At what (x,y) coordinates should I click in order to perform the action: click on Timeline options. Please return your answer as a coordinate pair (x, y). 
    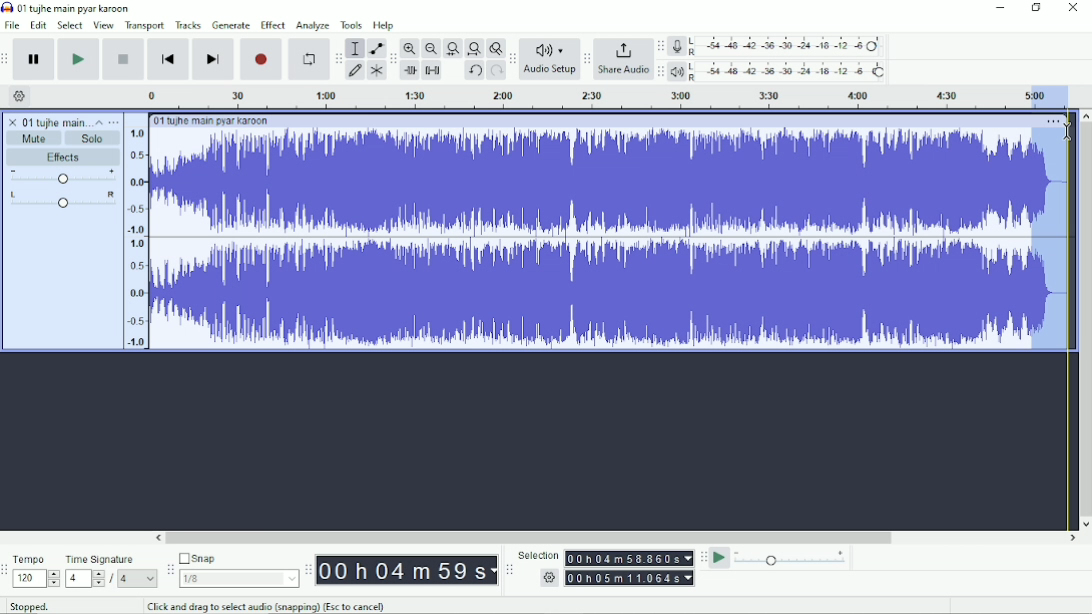
    Looking at the image, I should click on (20, 95).